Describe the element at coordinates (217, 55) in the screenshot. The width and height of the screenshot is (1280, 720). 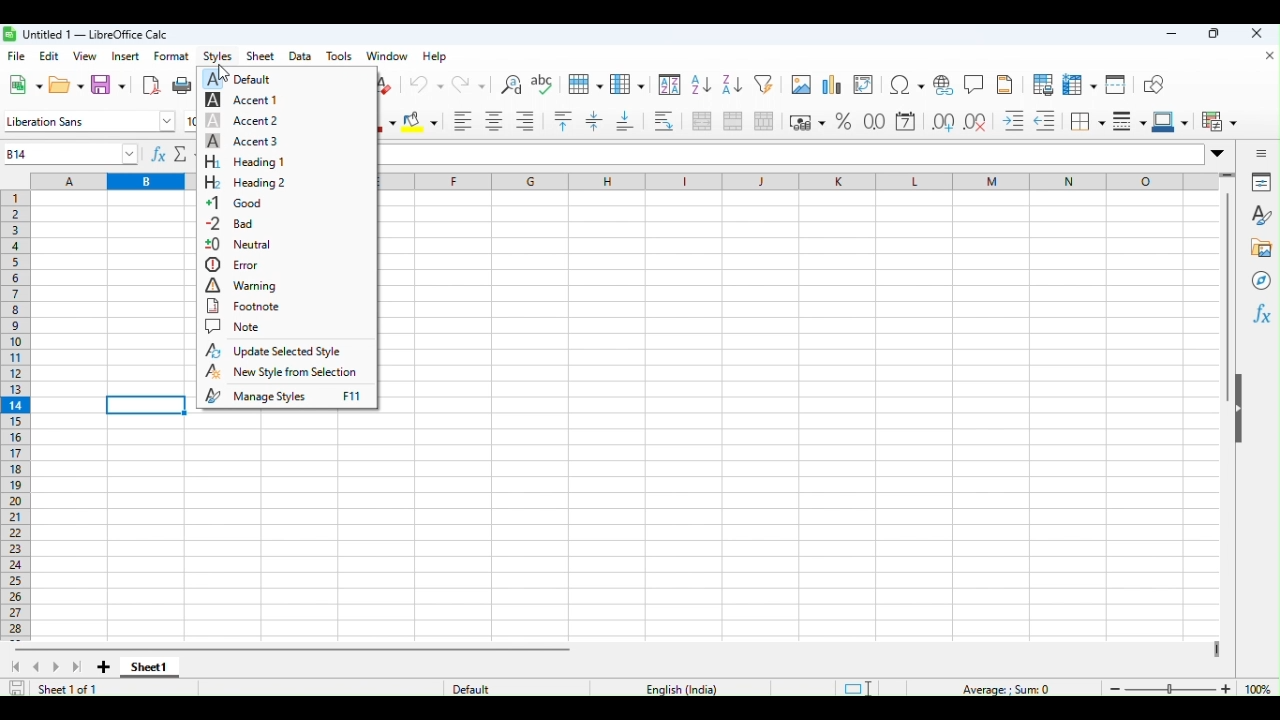
I see `Styles` at that location.